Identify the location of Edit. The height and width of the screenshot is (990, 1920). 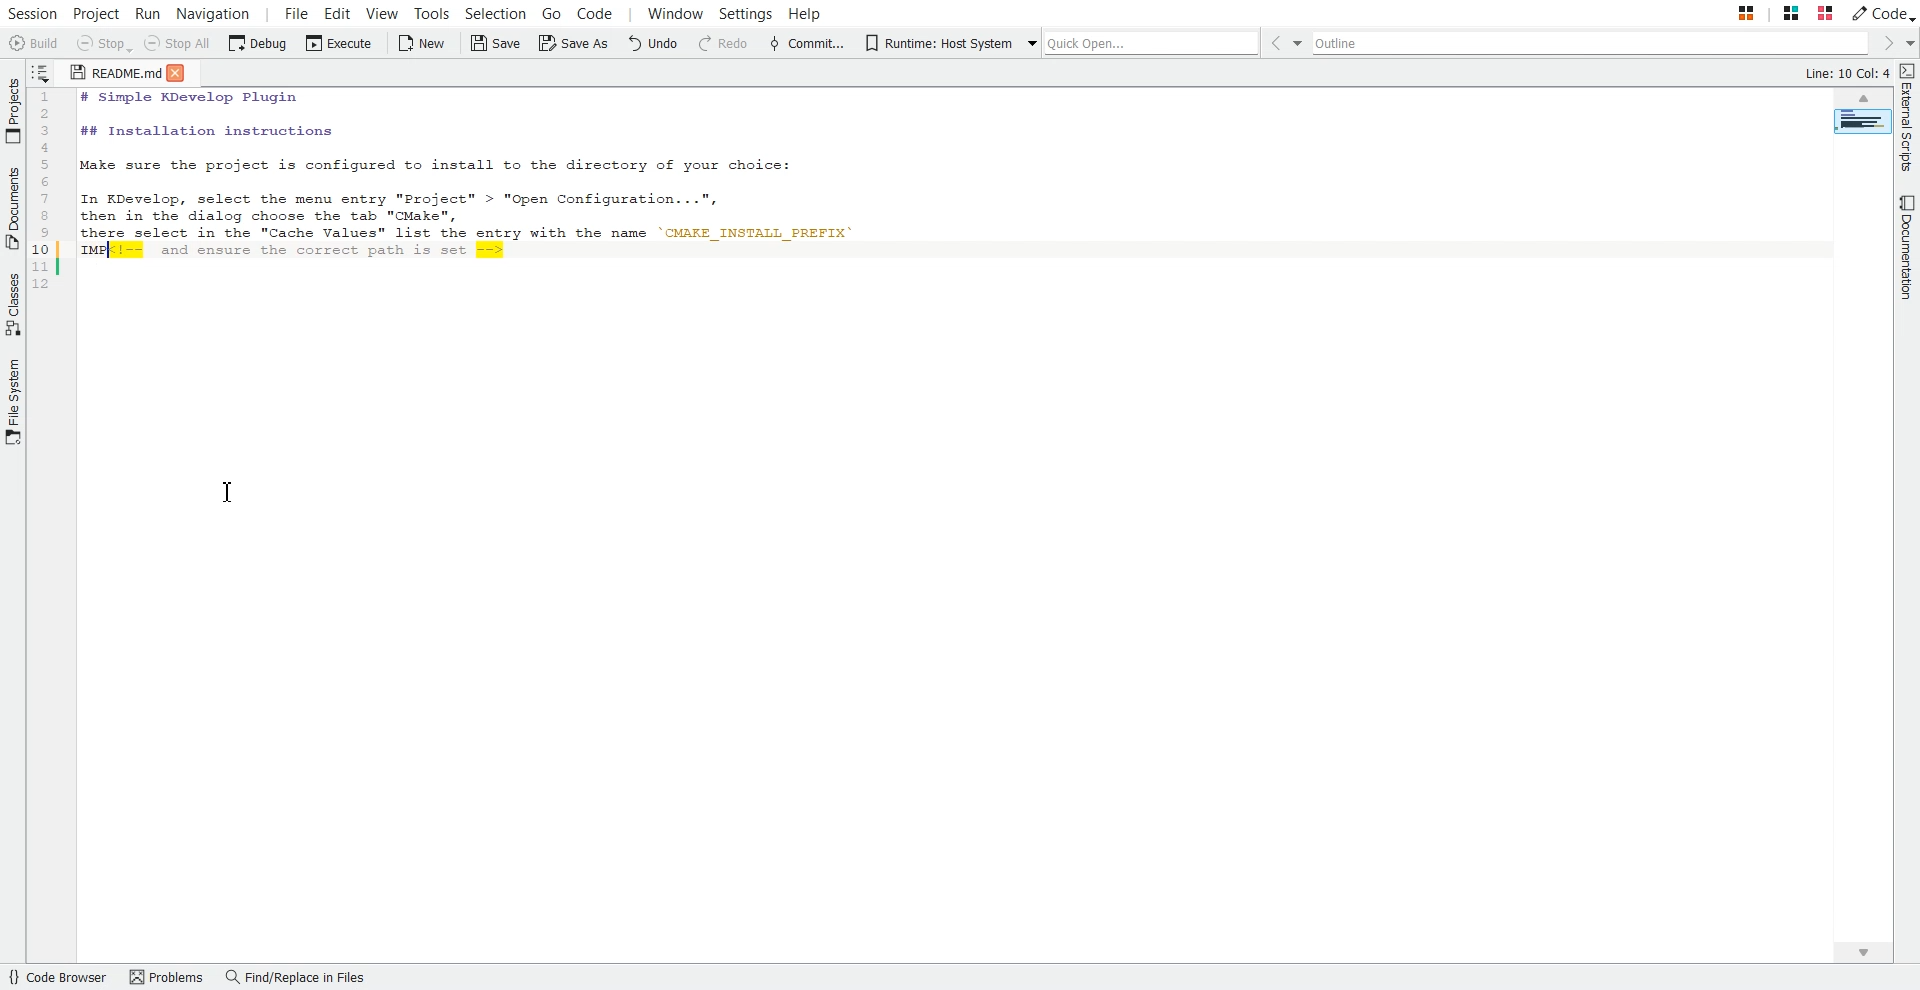
(338, 12).